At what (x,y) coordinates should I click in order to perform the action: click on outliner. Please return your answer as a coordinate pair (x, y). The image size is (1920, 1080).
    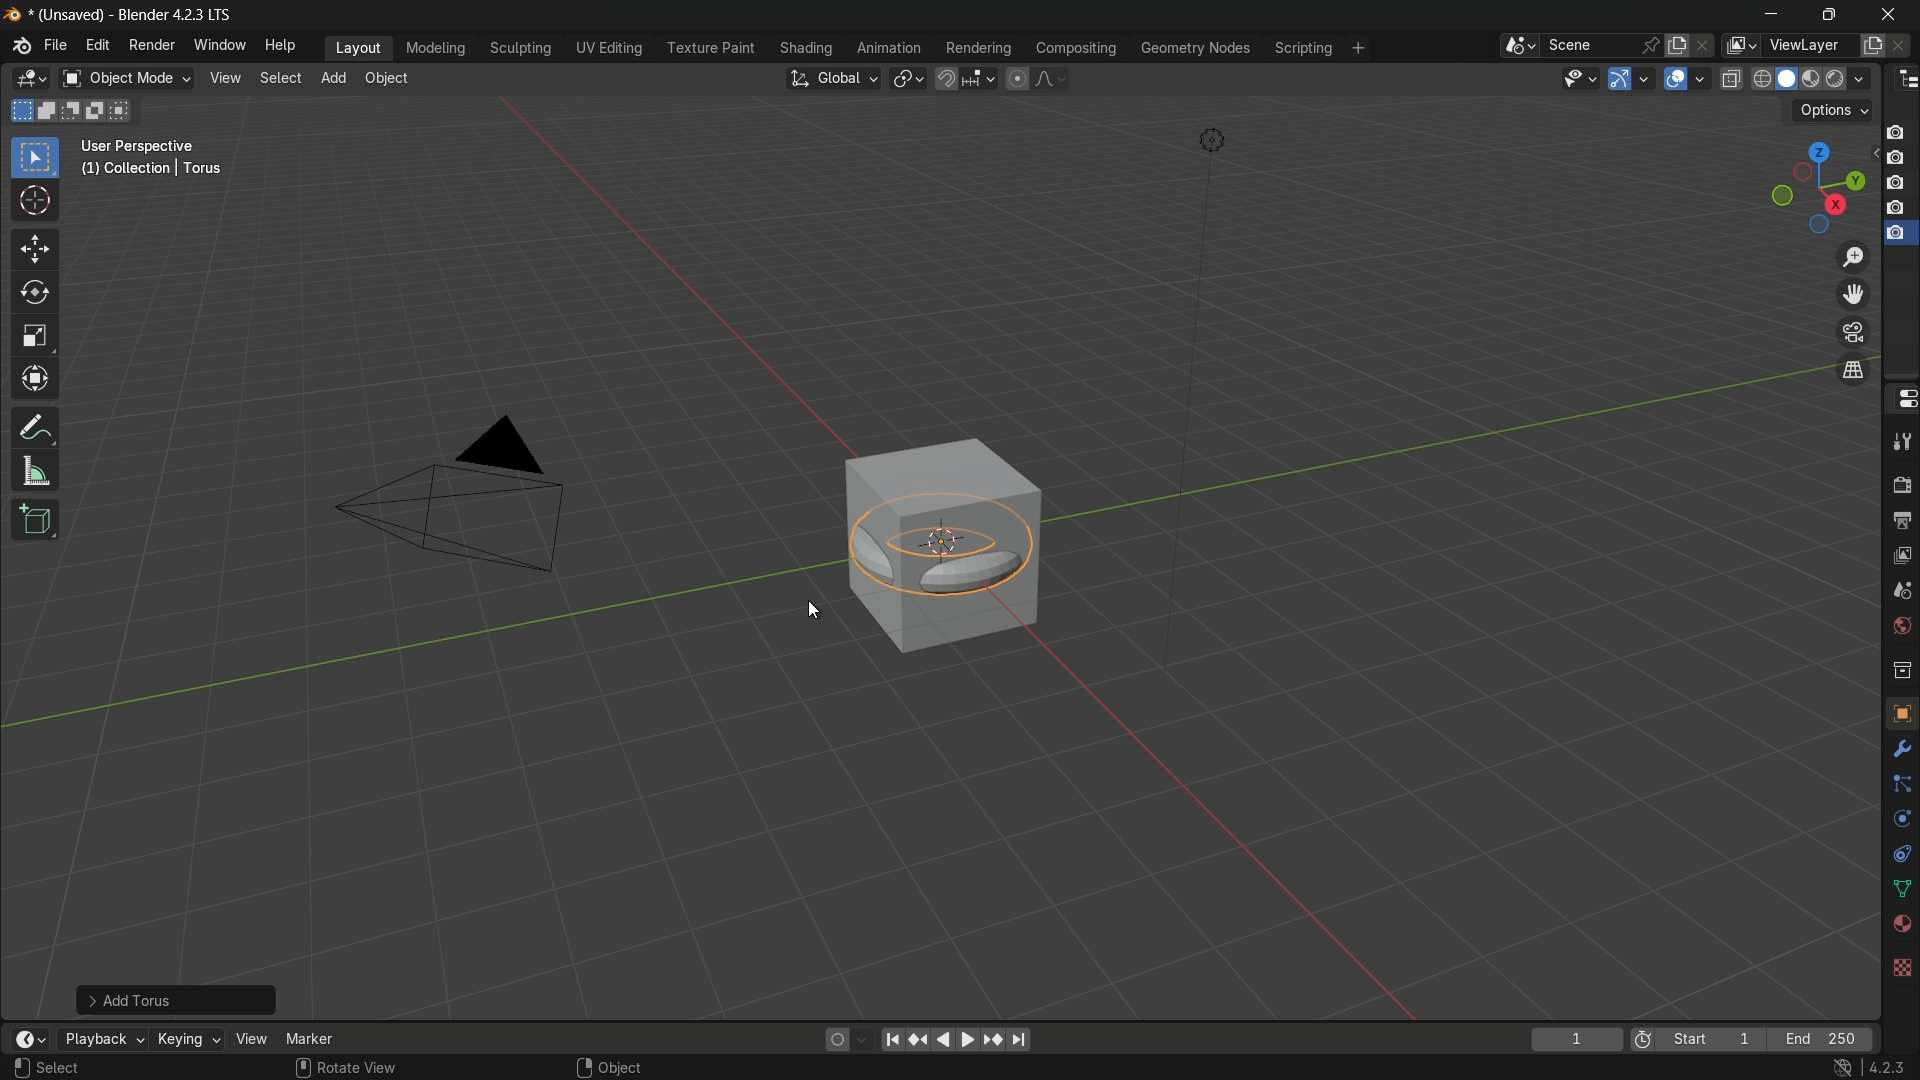
    Looking at the image, I should click on (1908, 80).